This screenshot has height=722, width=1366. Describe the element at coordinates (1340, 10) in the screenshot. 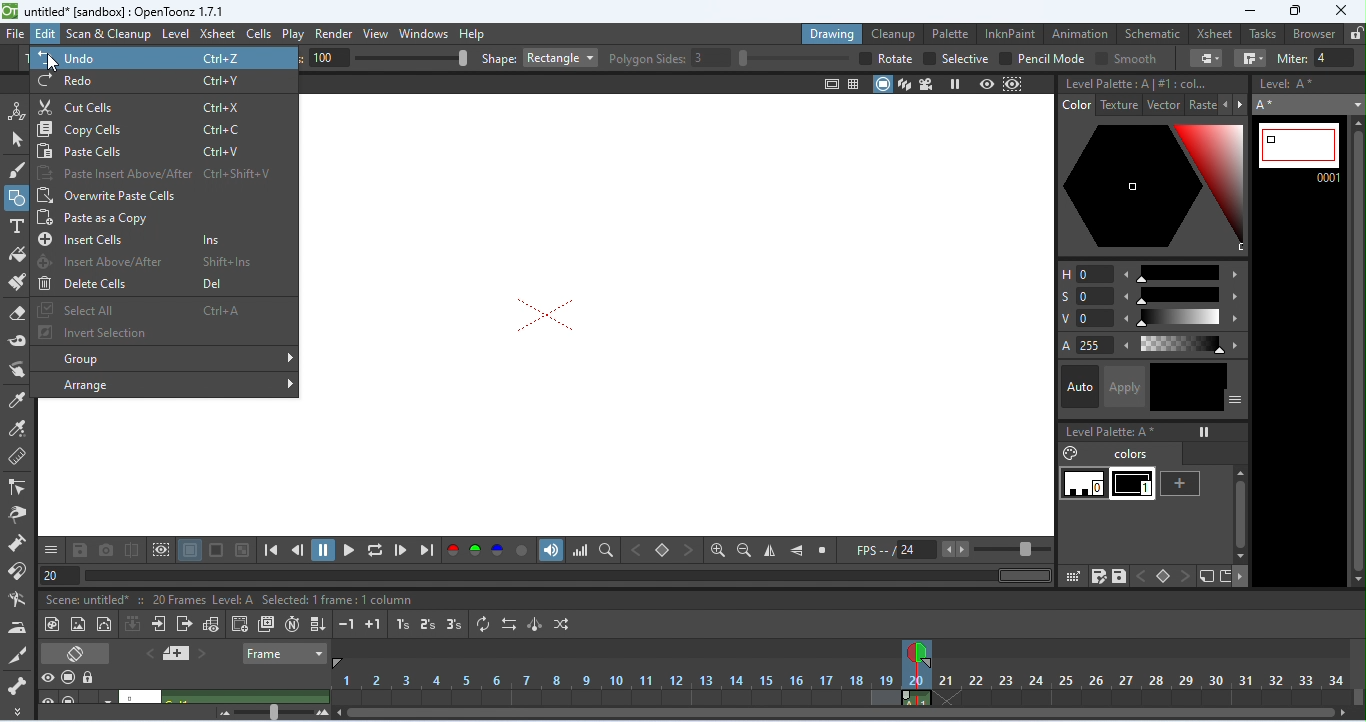

I see `close` at that location.